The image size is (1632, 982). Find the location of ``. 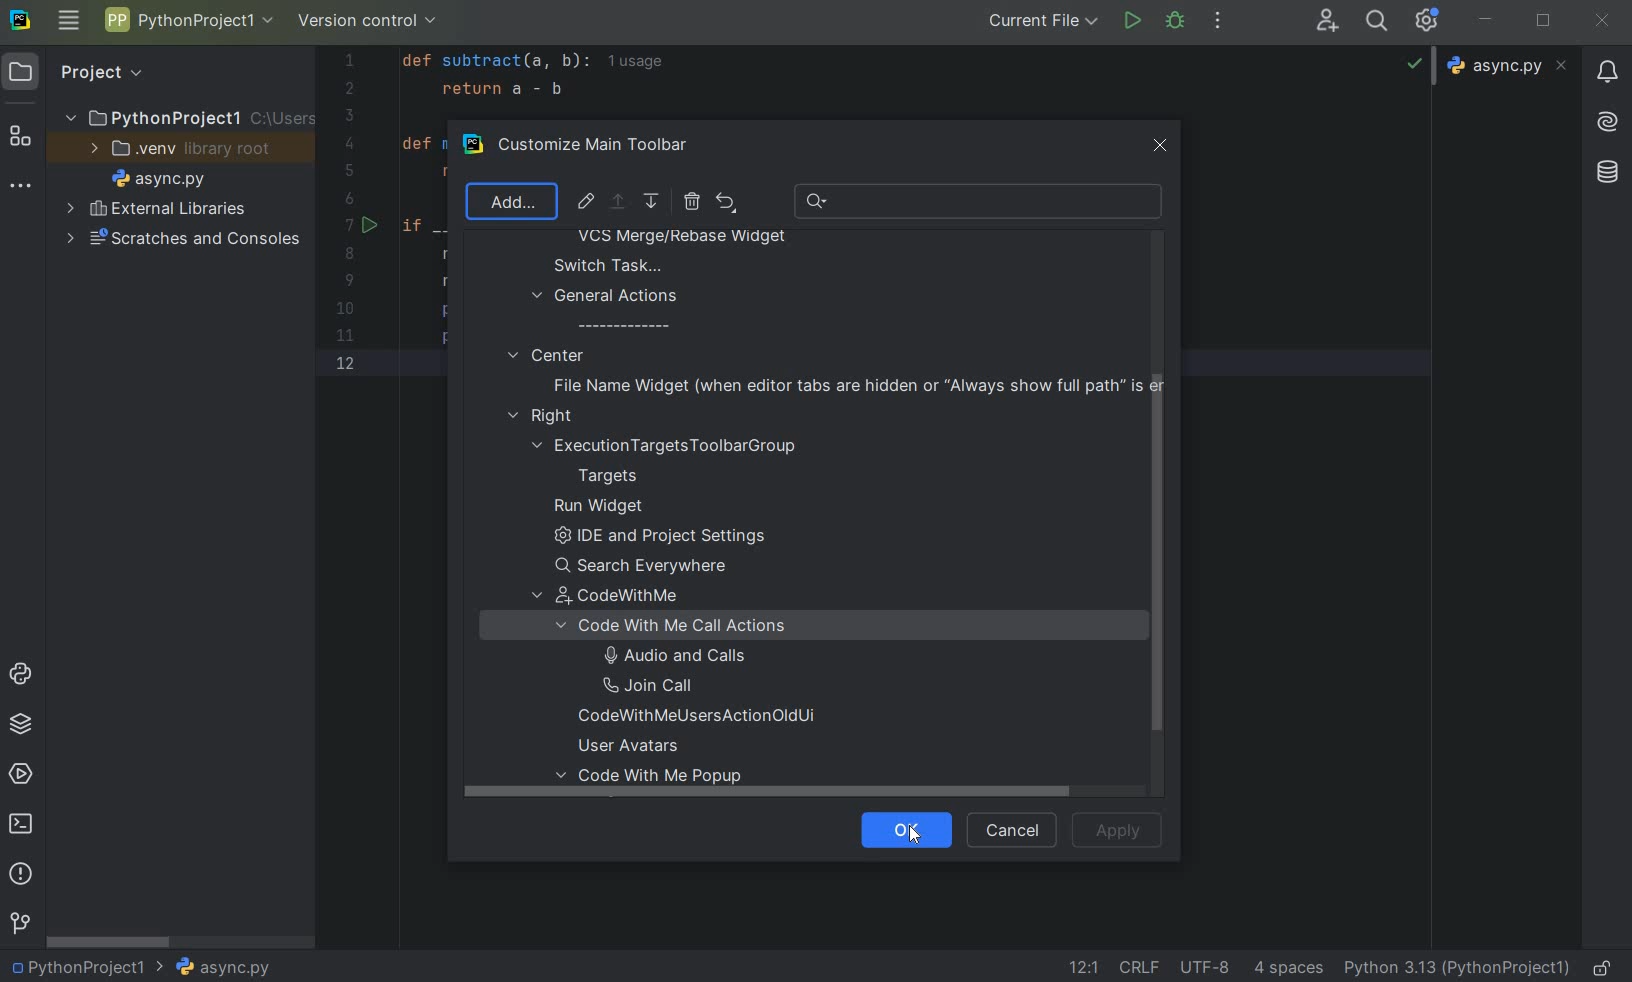

 is located at coordinates (1605, 173).